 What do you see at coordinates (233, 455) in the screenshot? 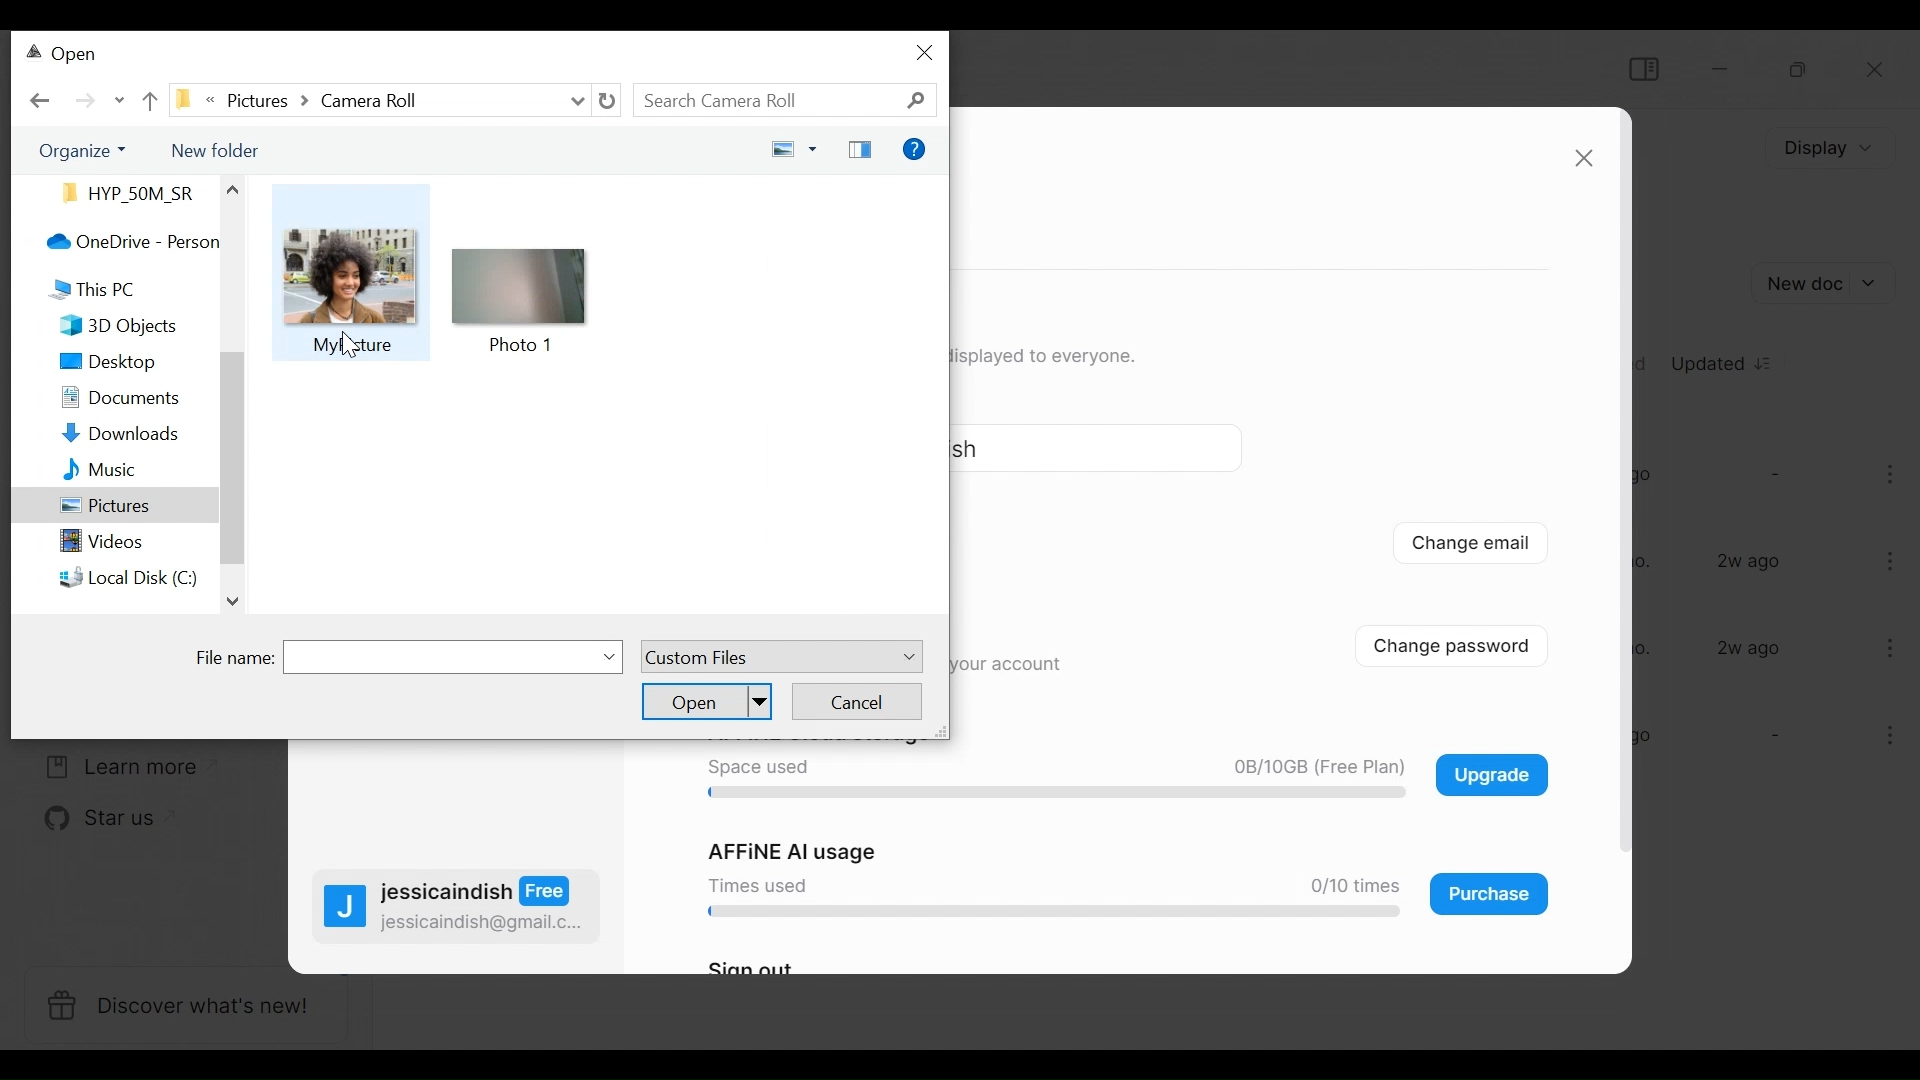
I see `scroll` at bounding box center [233, 455].